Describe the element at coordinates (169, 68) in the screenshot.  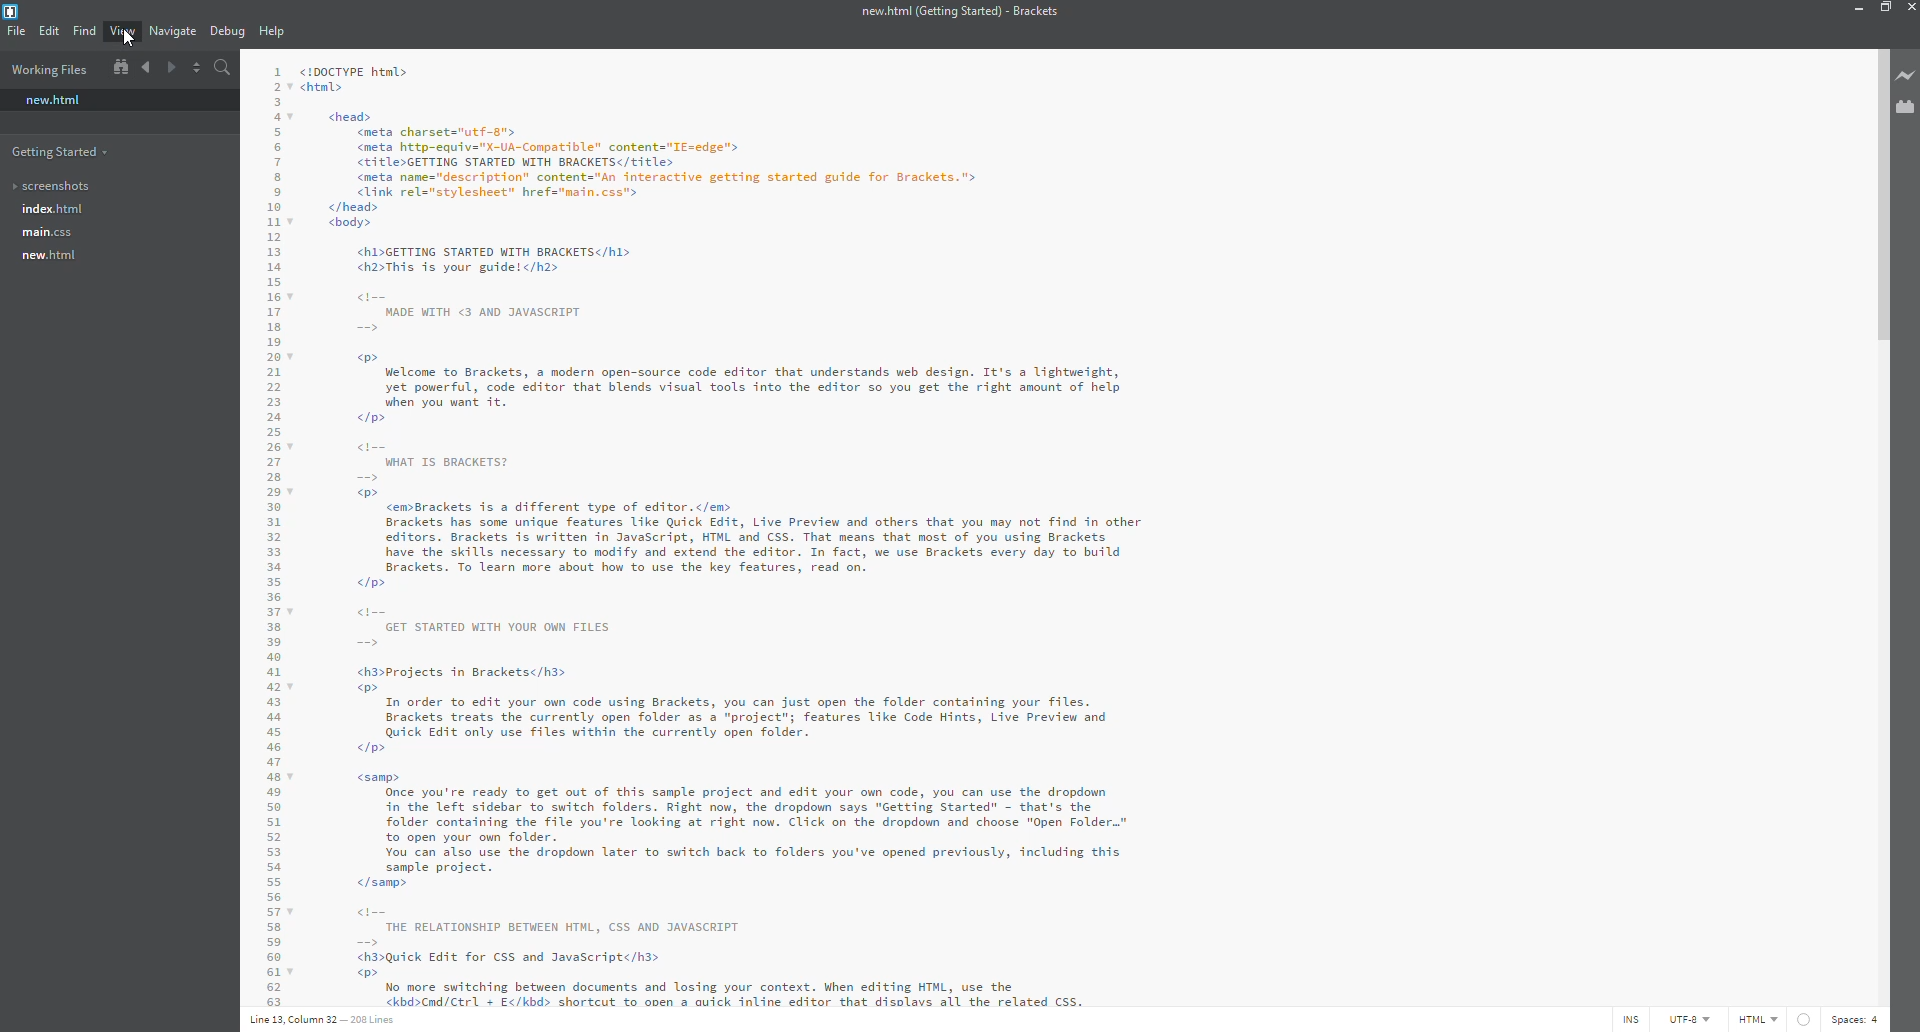
I see `forward` at that location.